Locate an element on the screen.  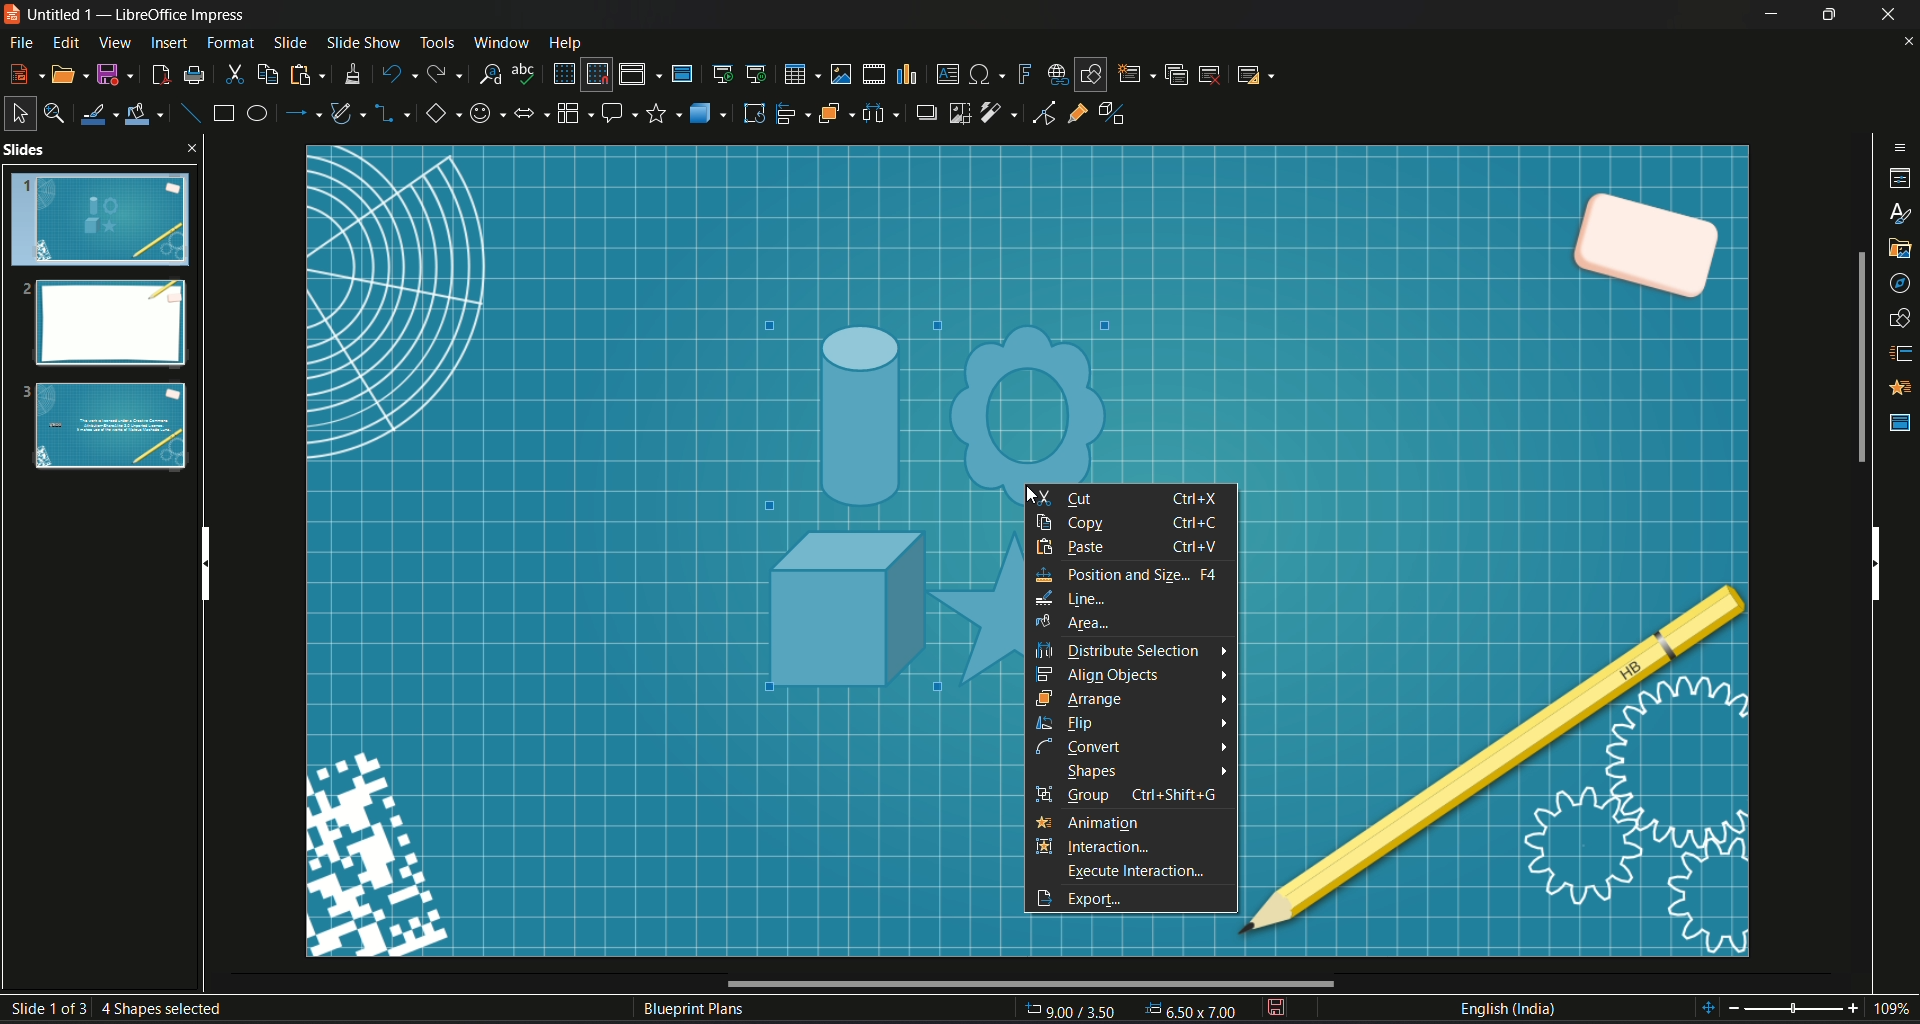
select is located at coordinates (17, 113).